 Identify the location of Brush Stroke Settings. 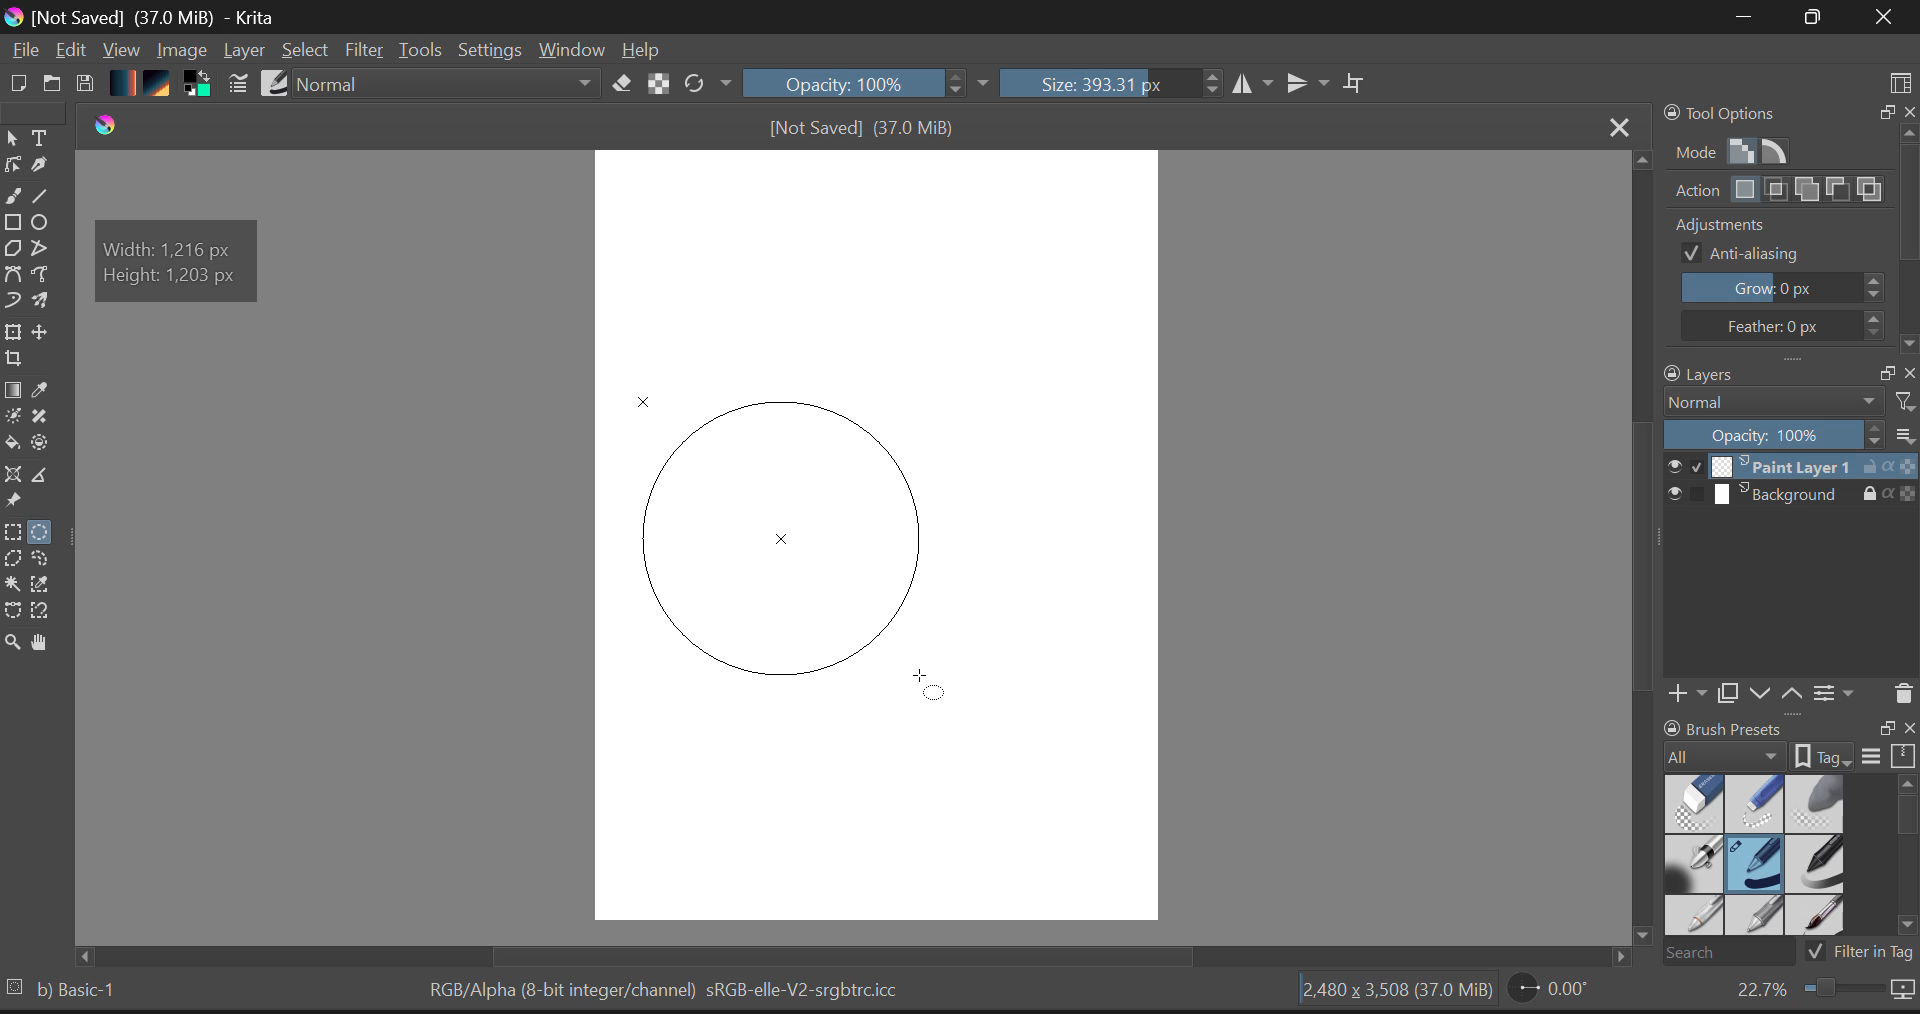
(236, 84).